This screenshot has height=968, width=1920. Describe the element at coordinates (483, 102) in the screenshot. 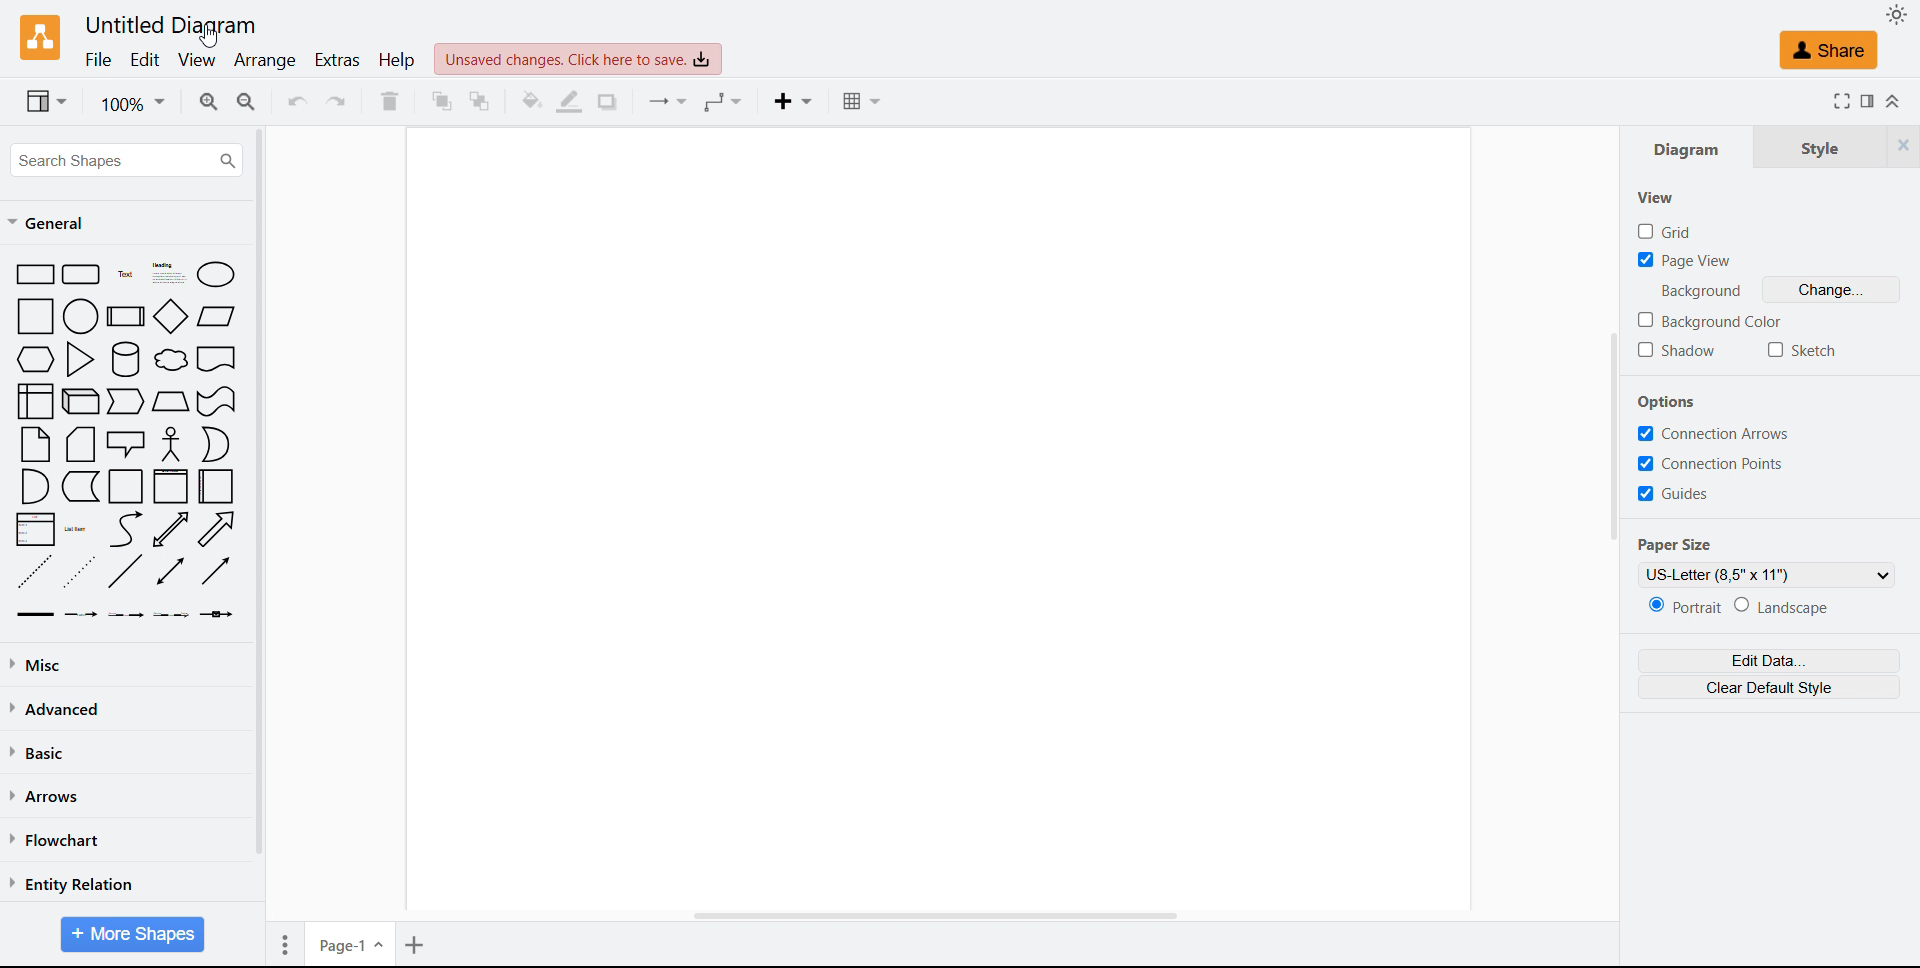

I see `Send to back ` at that location.